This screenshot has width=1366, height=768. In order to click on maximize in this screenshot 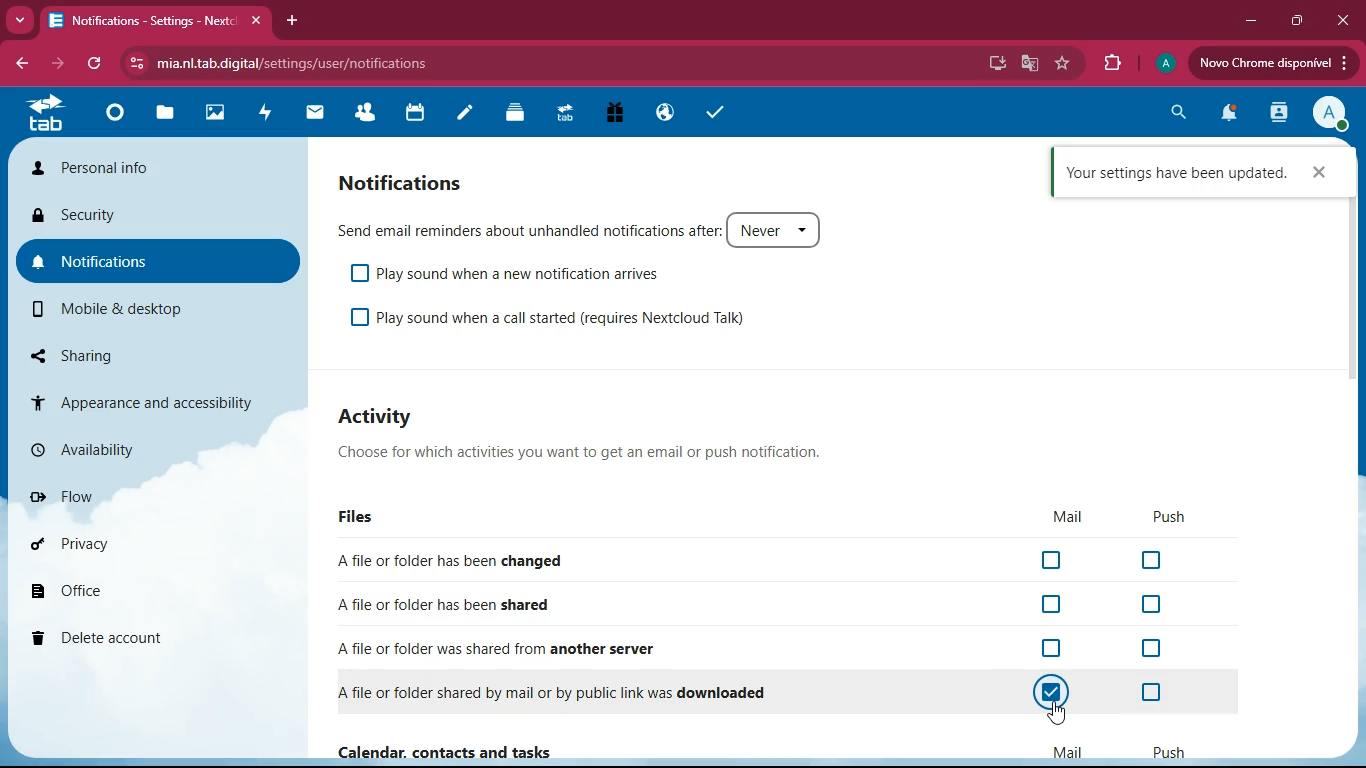, I will do `click(1293, 22)`.